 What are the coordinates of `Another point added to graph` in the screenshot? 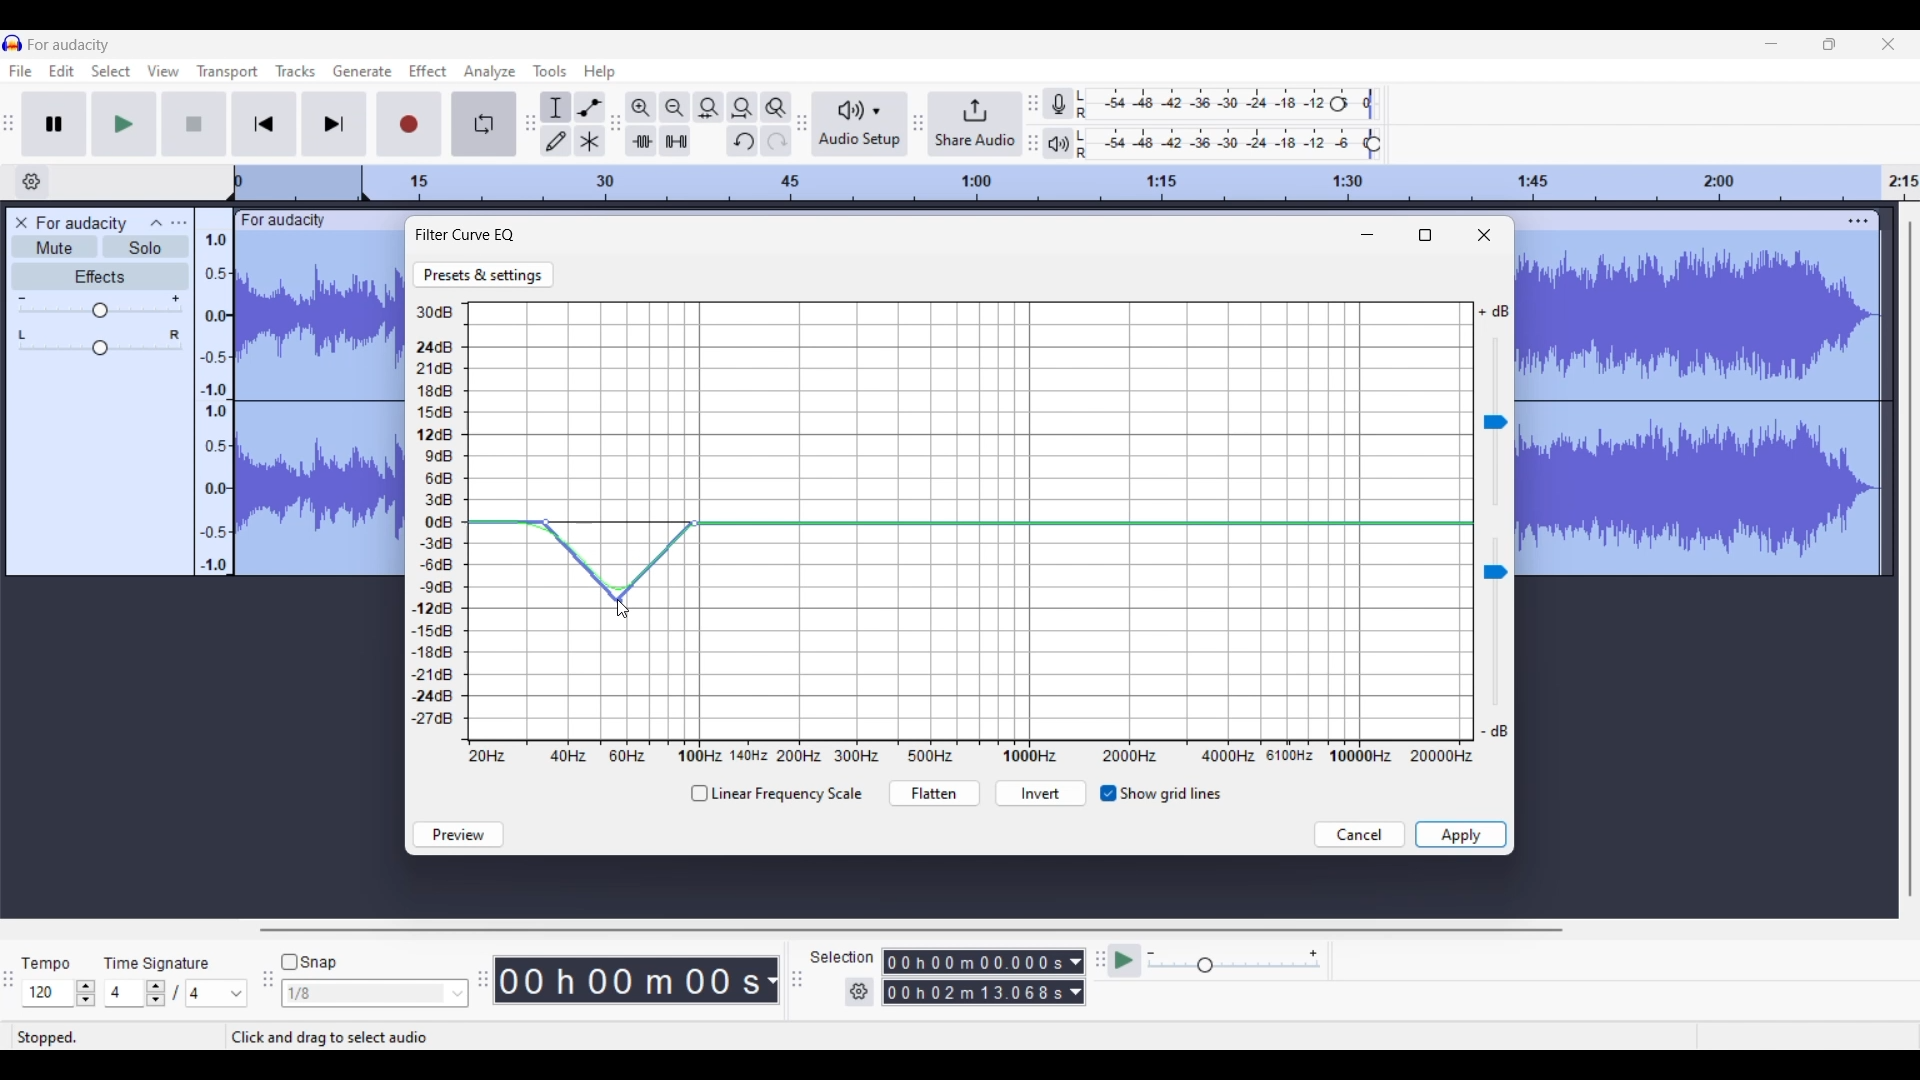 It's located at (695, 524).